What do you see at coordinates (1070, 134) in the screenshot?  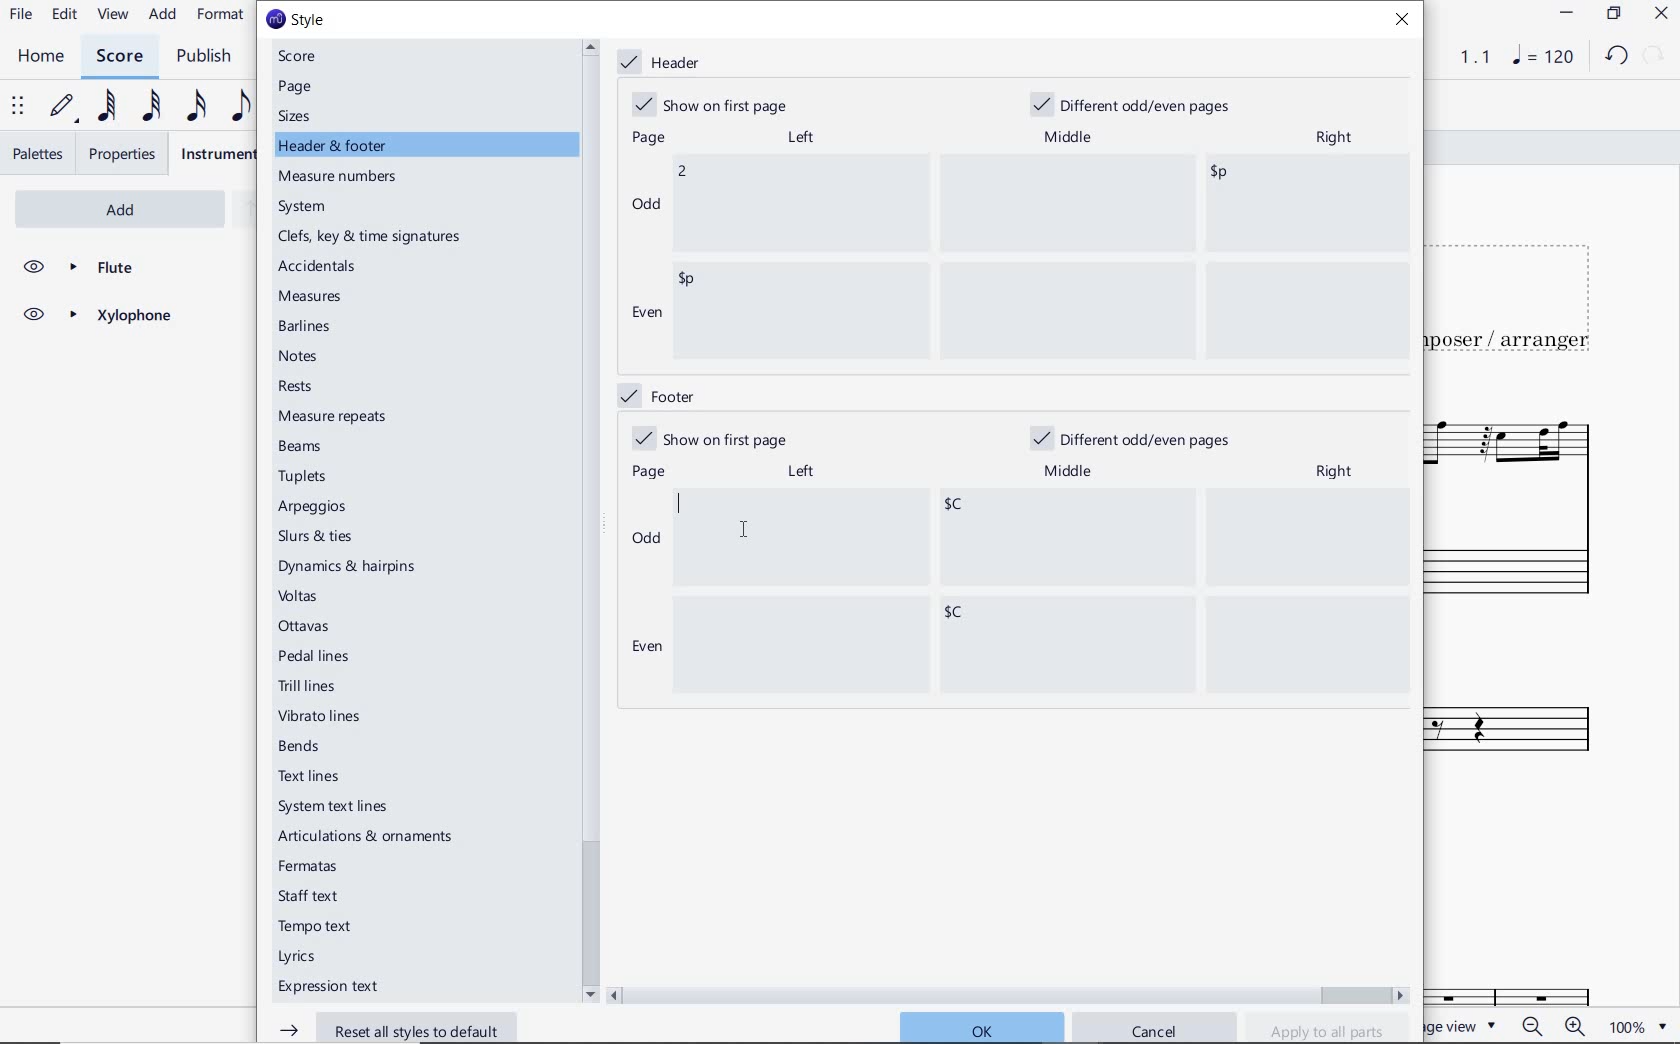 I see `middle` at bounding box center [1070, 134].